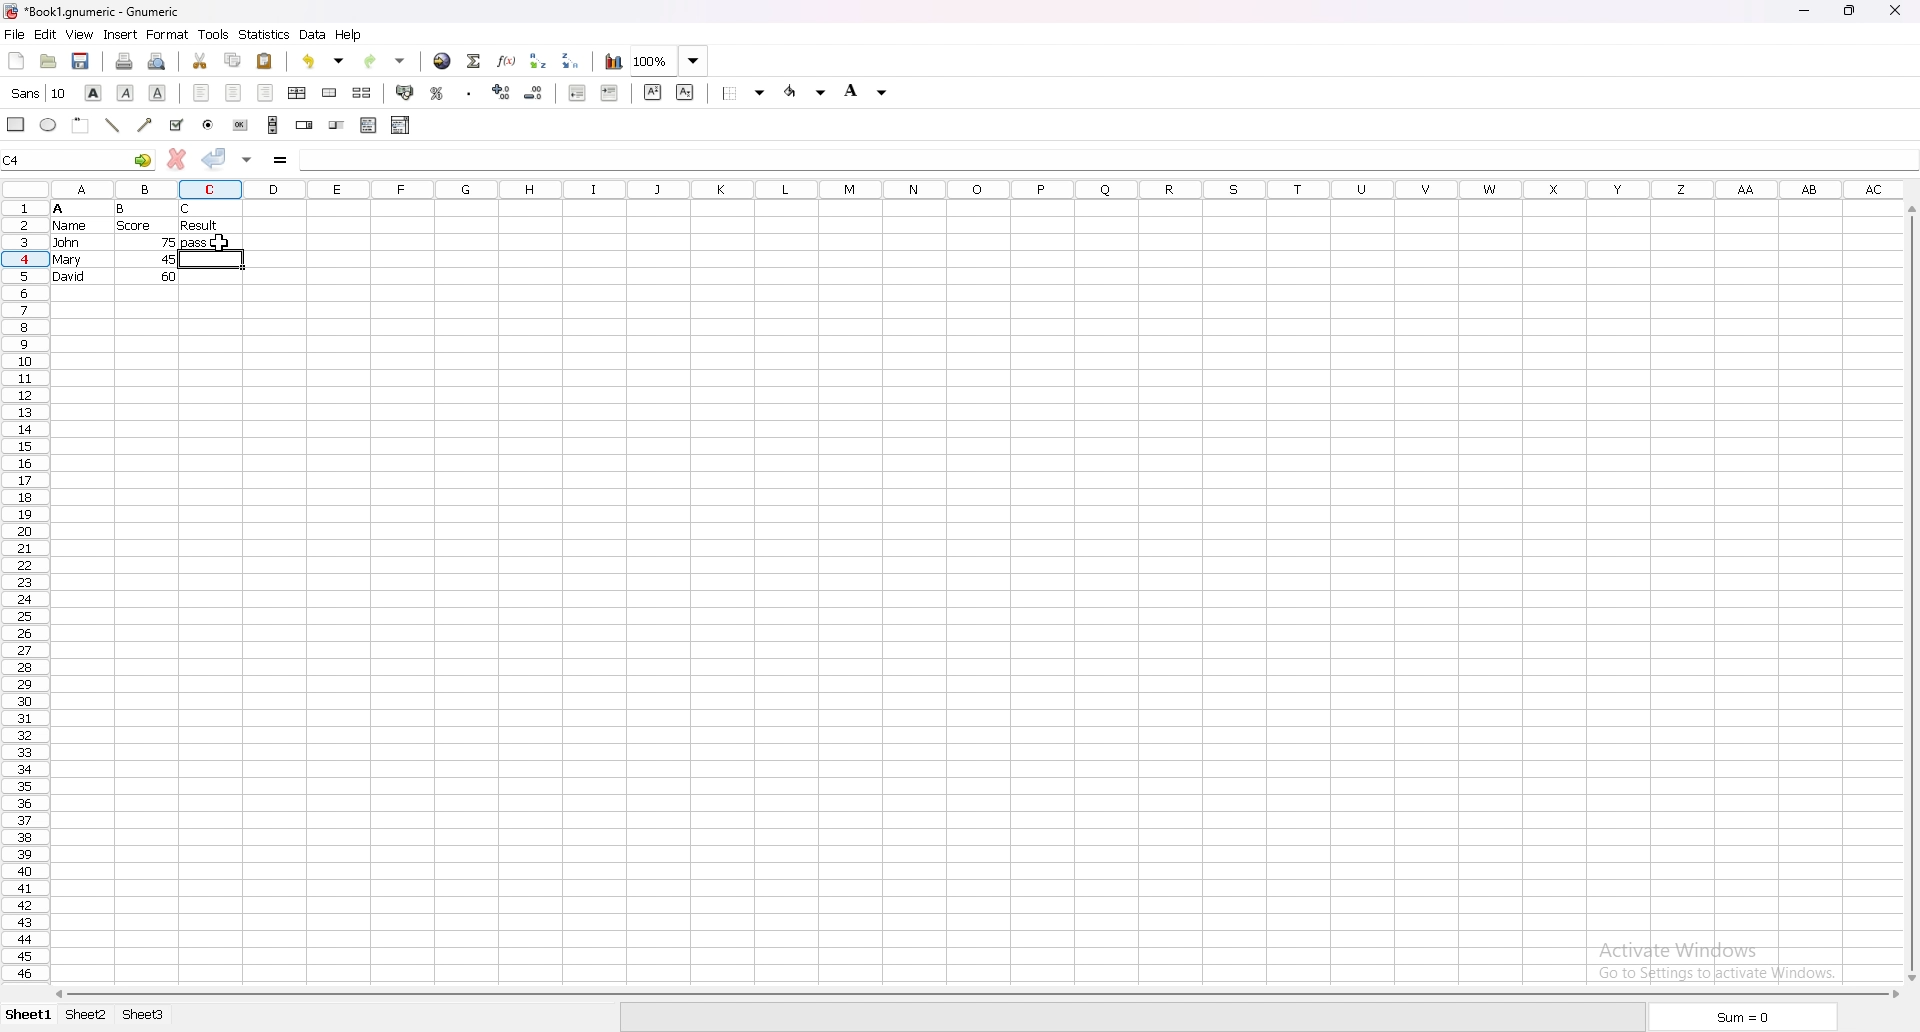  Describe the element at coordinates (265, 61) in the screenshot. I see `paste` at that location.